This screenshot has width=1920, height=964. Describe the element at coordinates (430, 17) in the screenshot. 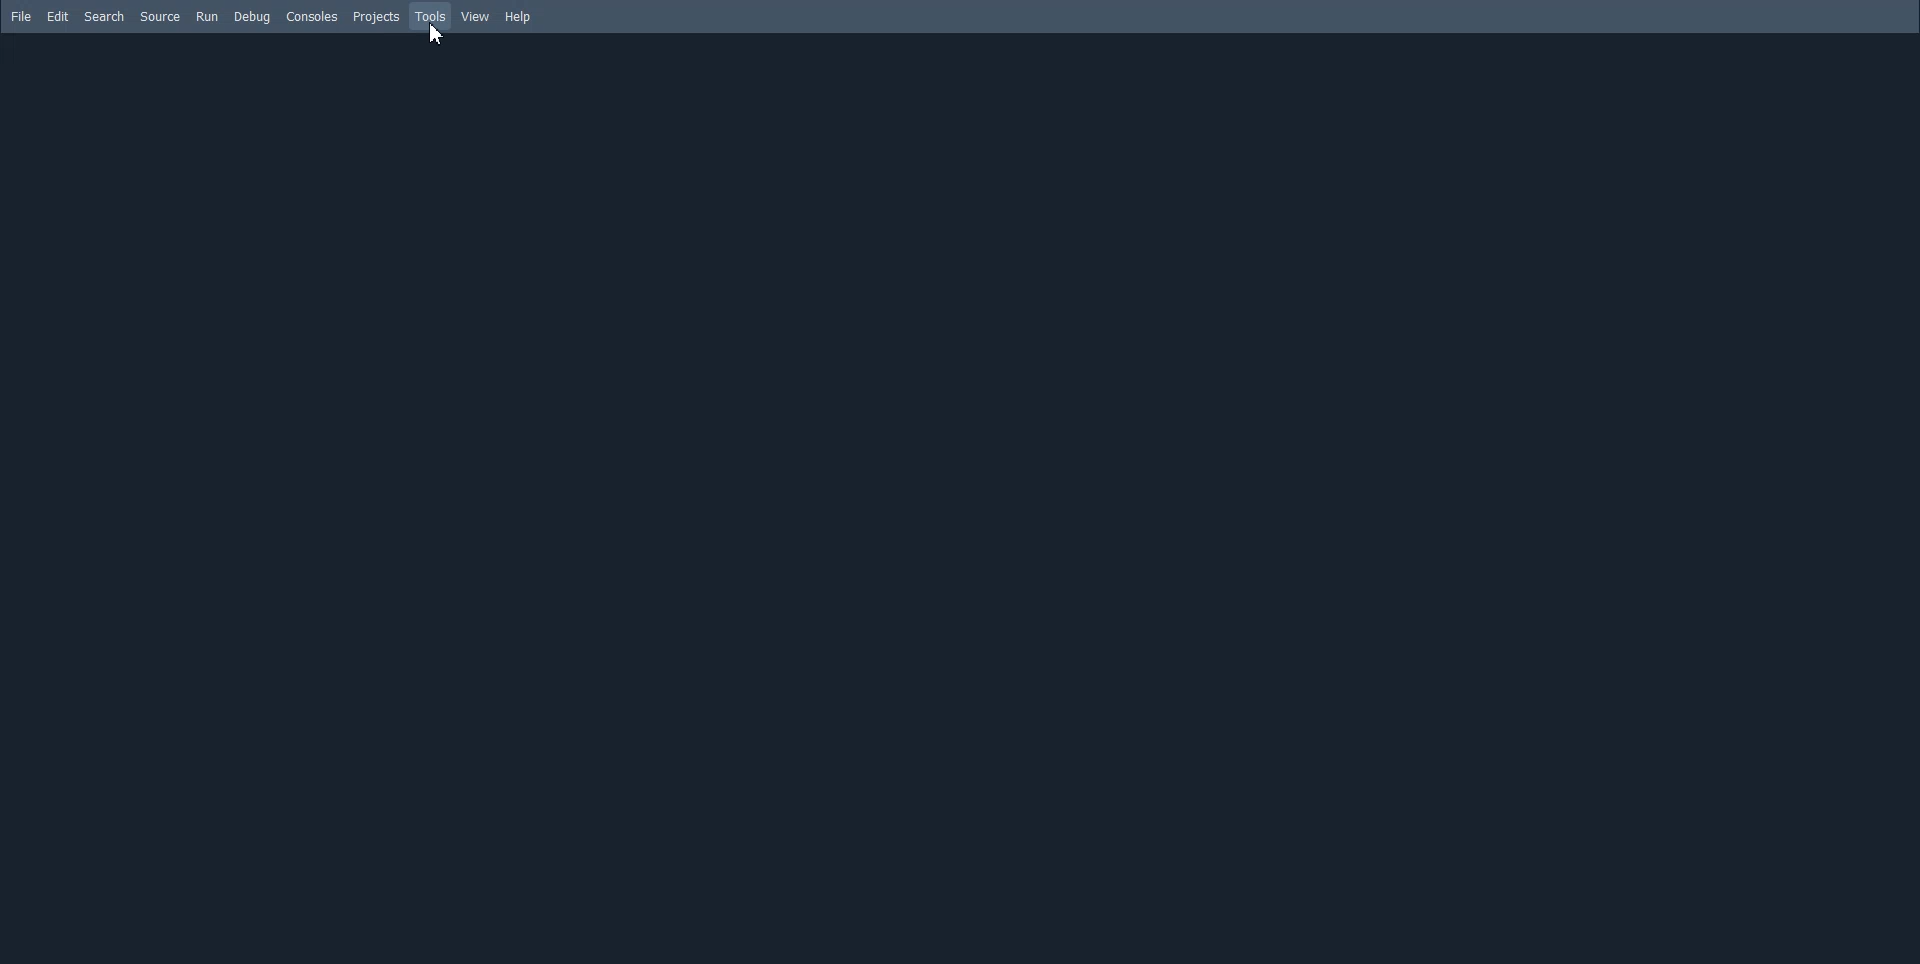

I see `Tools` at that location.